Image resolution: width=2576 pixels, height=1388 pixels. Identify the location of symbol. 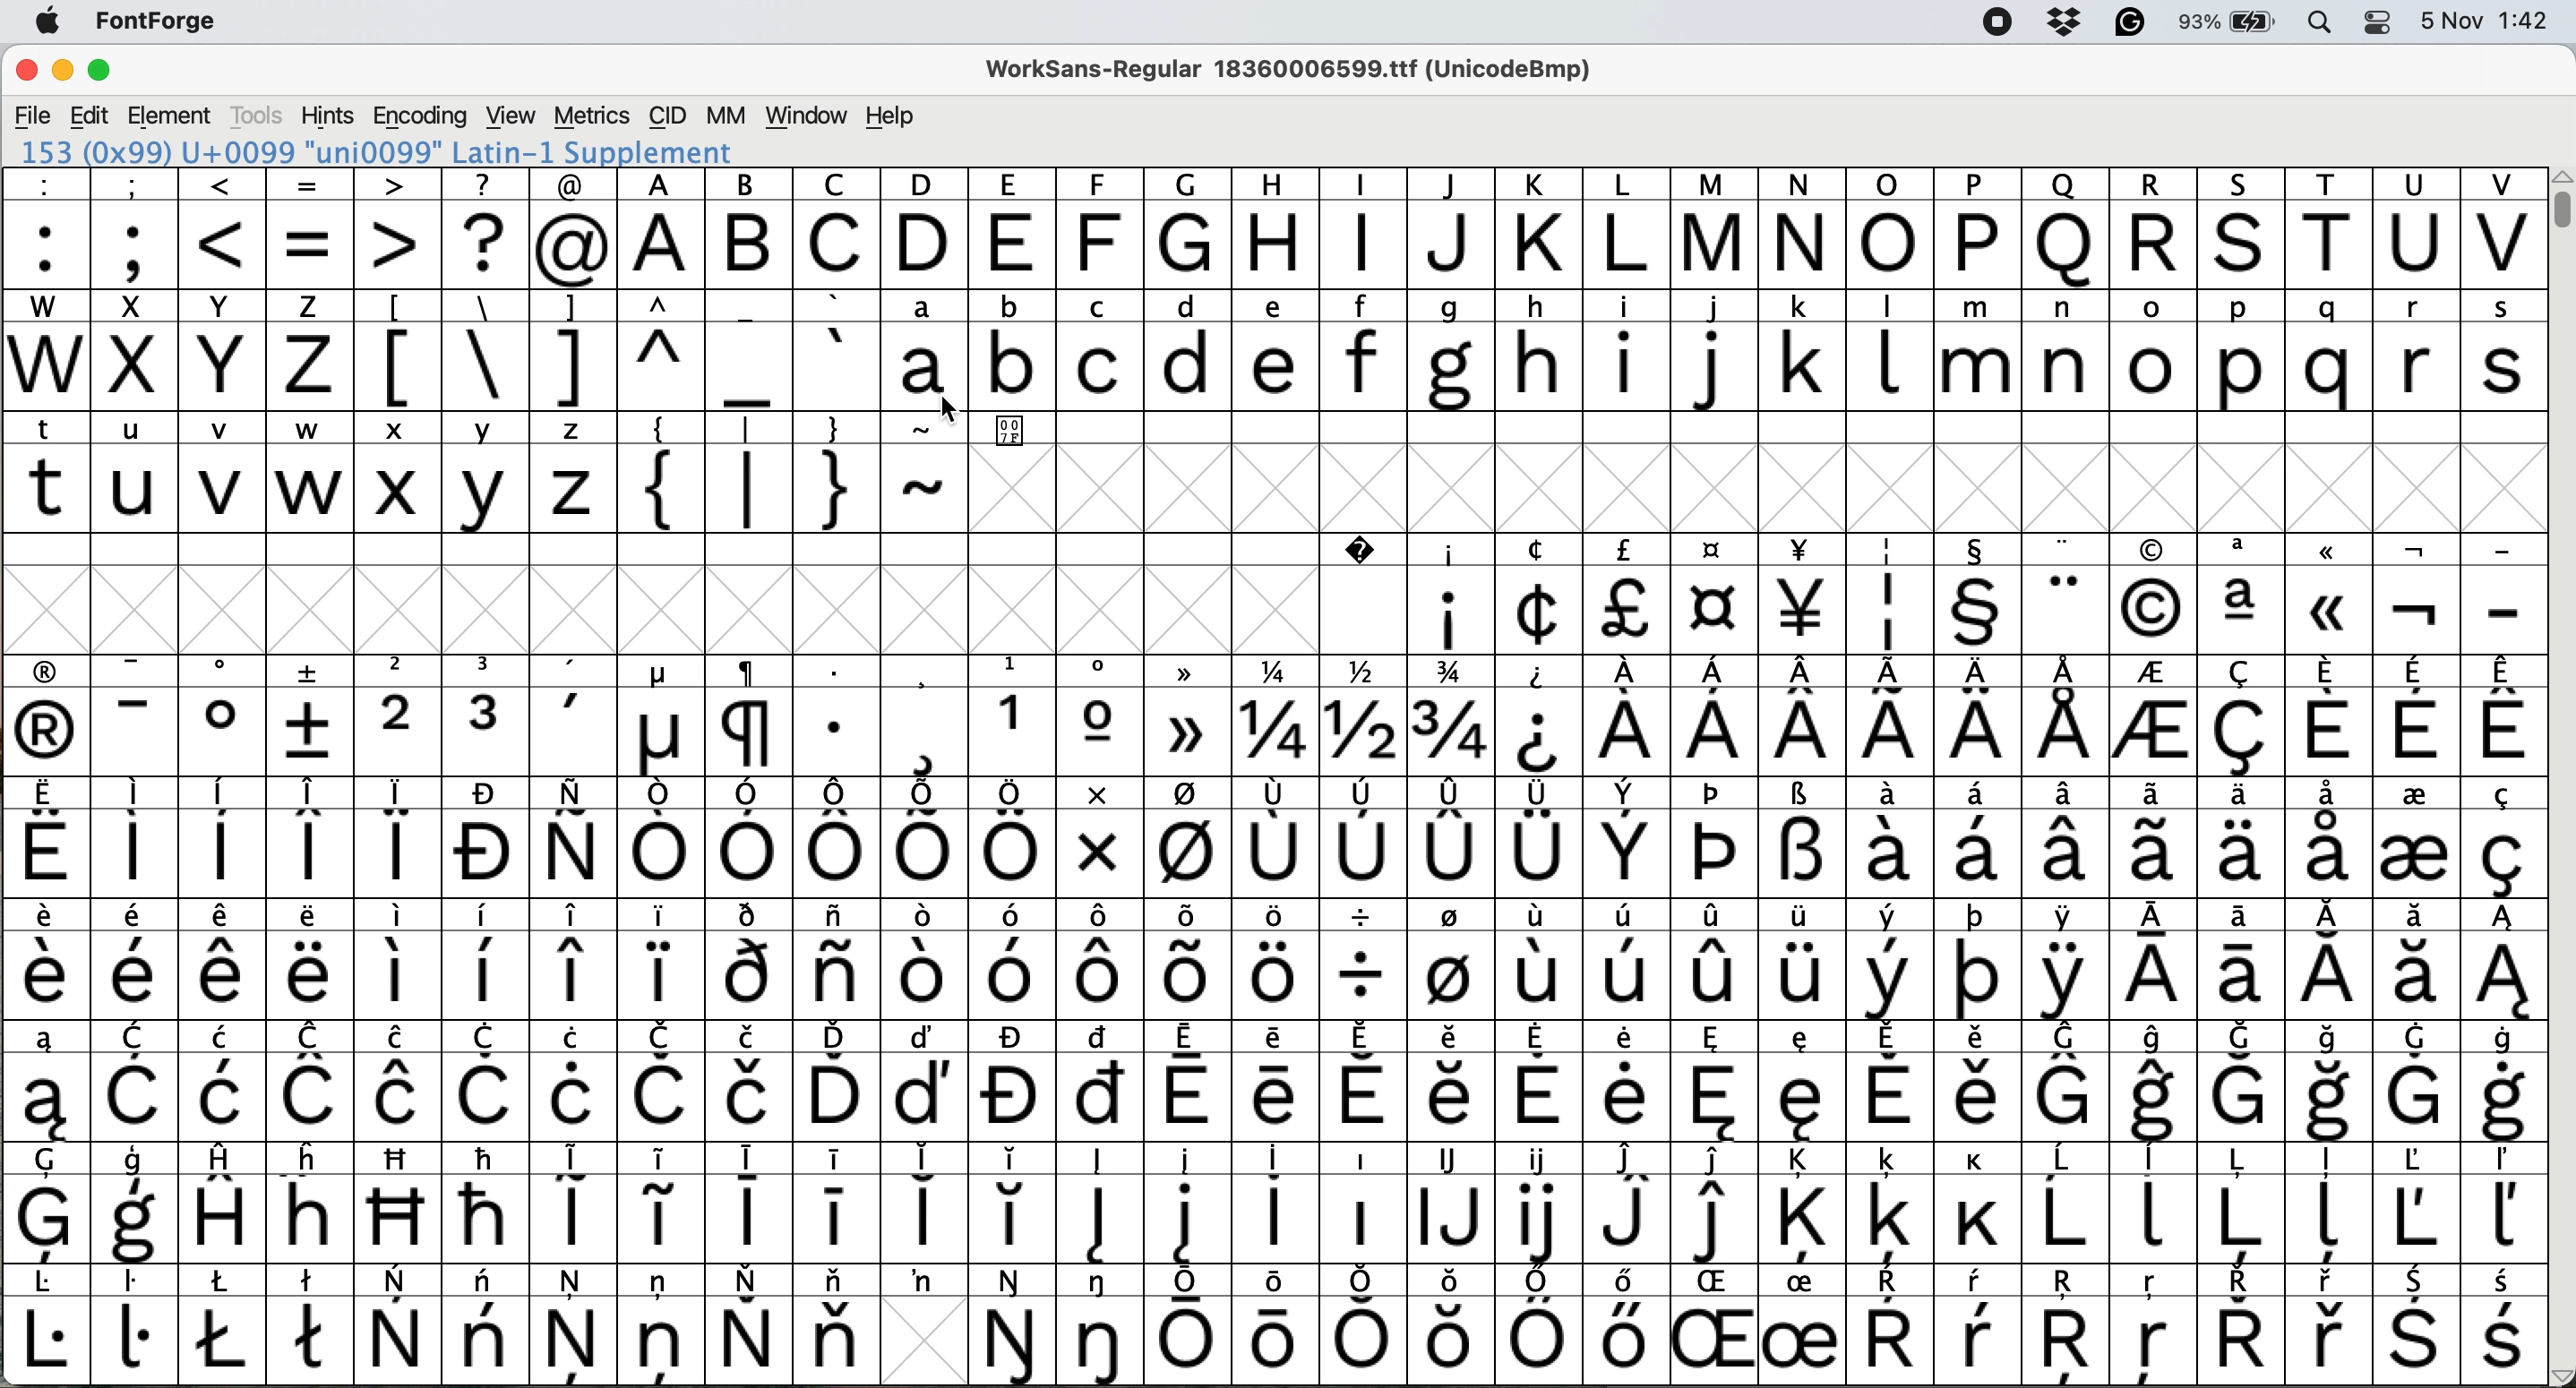
(925, 717).